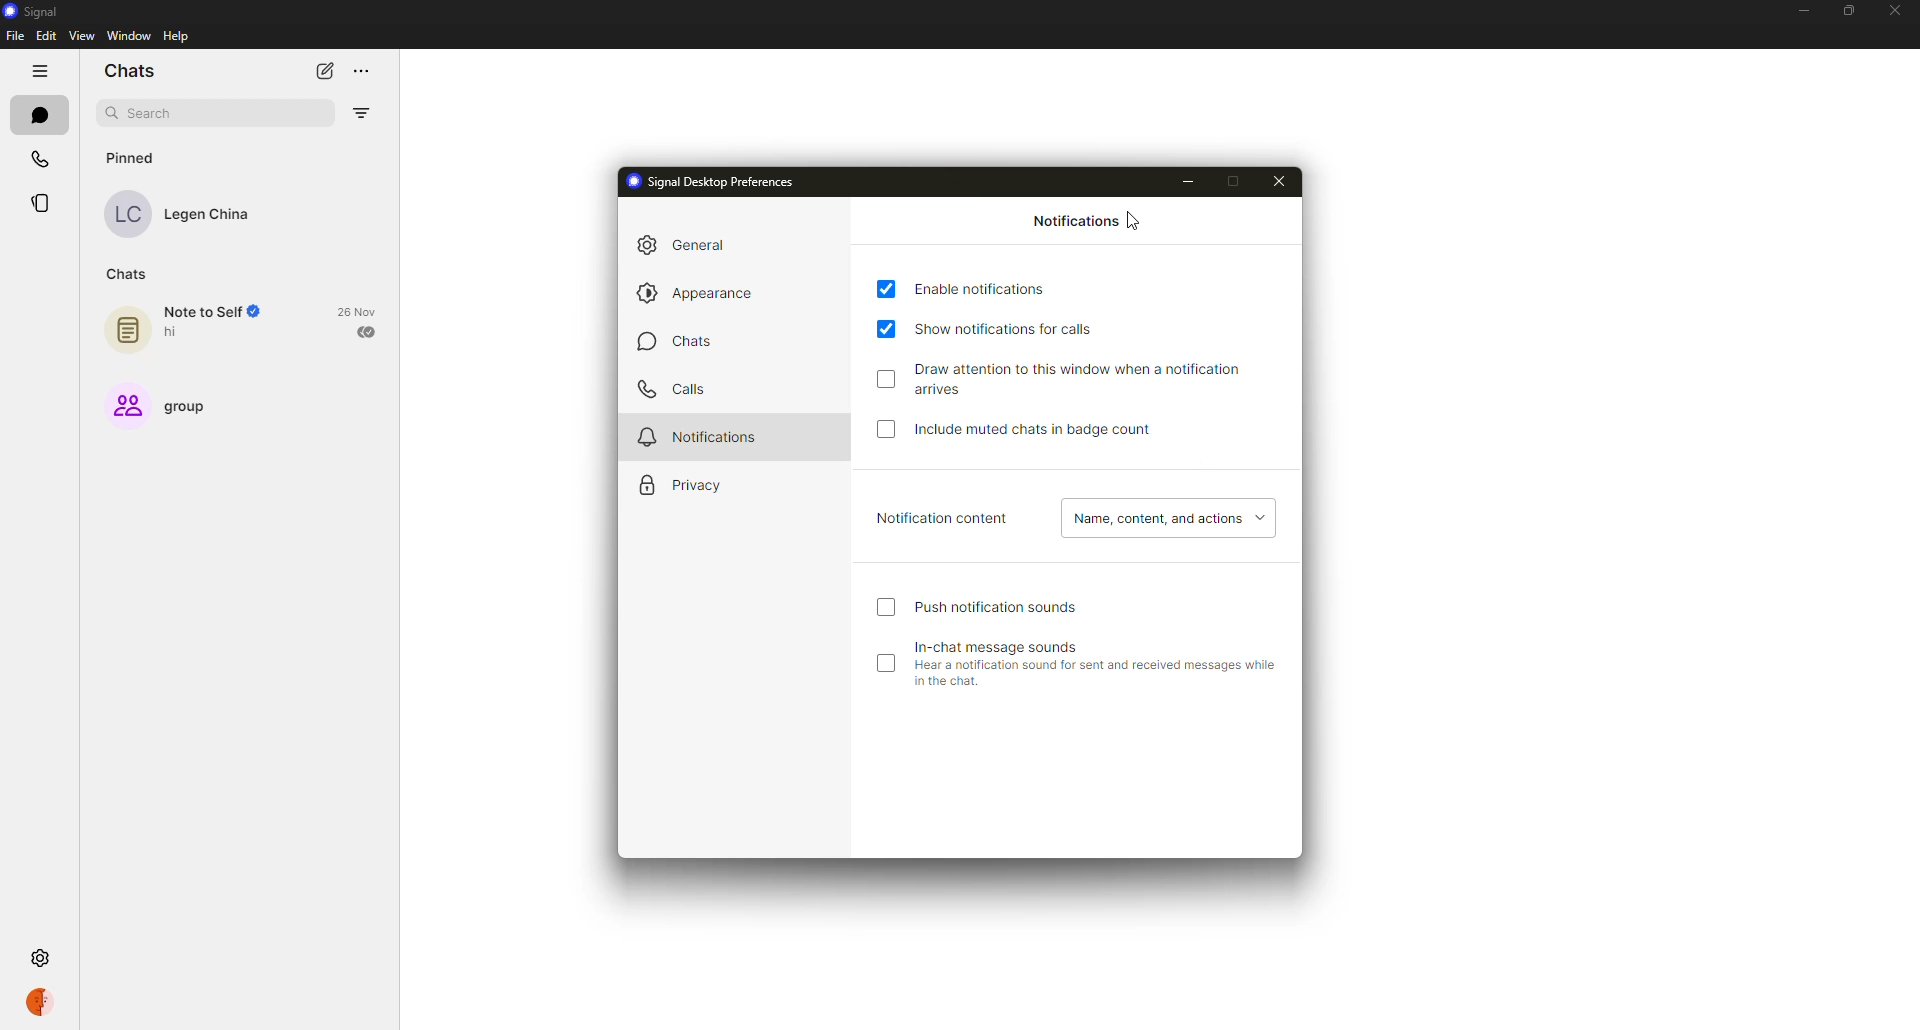  Describe the element at coordinates (357, 310) in the screenshot. I see `date` at that location.